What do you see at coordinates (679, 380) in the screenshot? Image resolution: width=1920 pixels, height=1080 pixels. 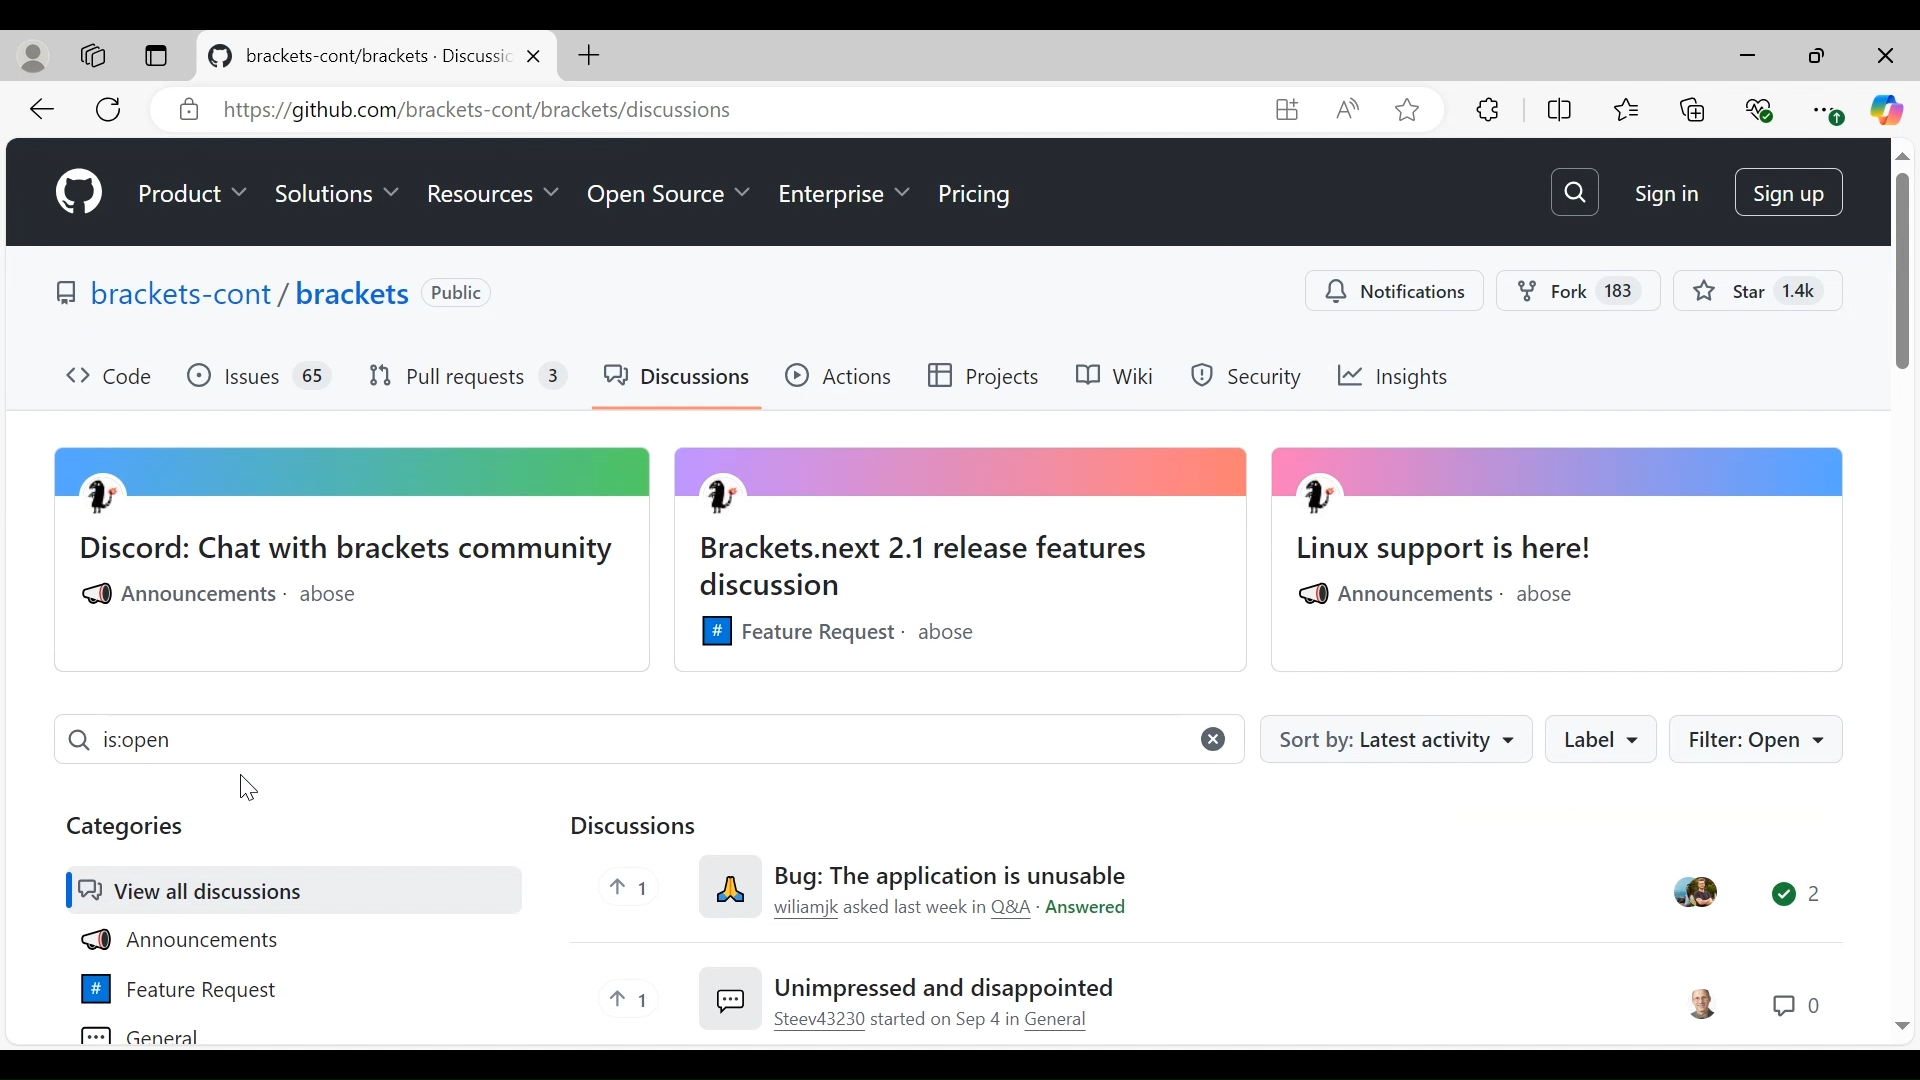 I see `Discussions` at bounding box center [679, 380].